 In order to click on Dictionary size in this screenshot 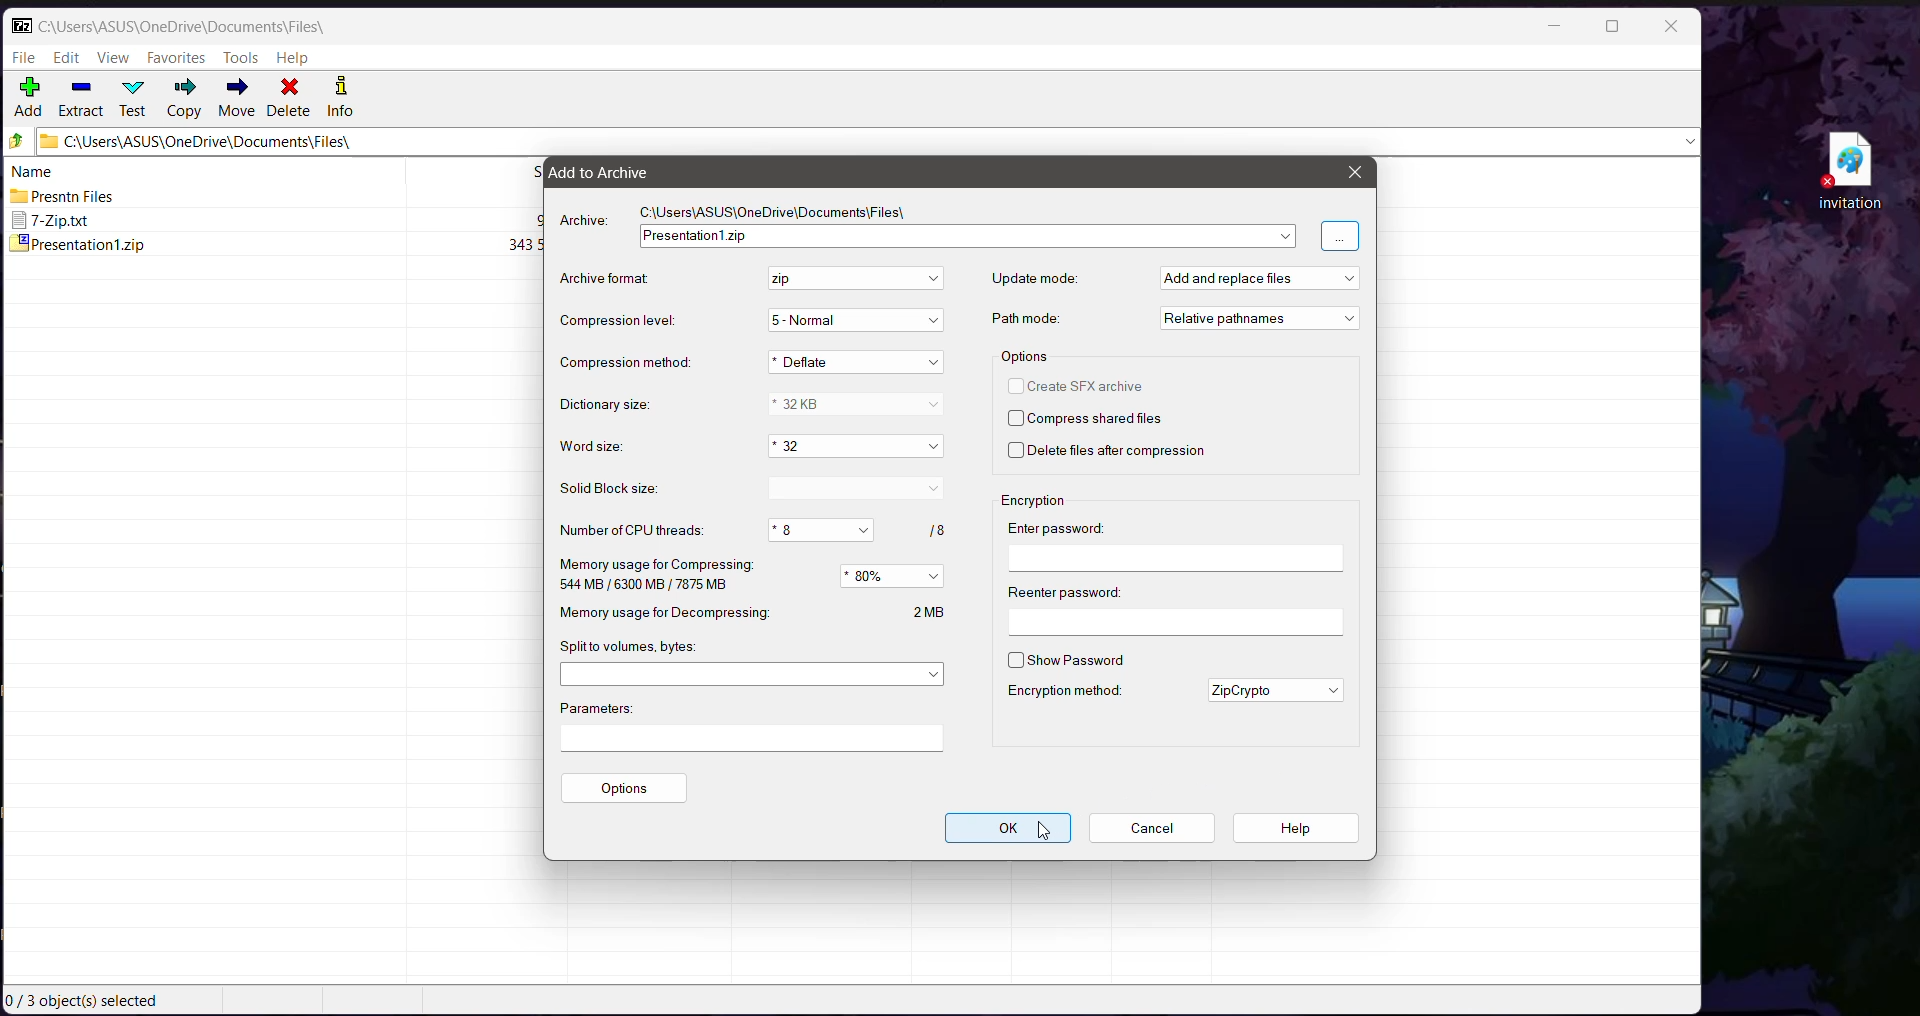, I will do `click(614, 406)`.